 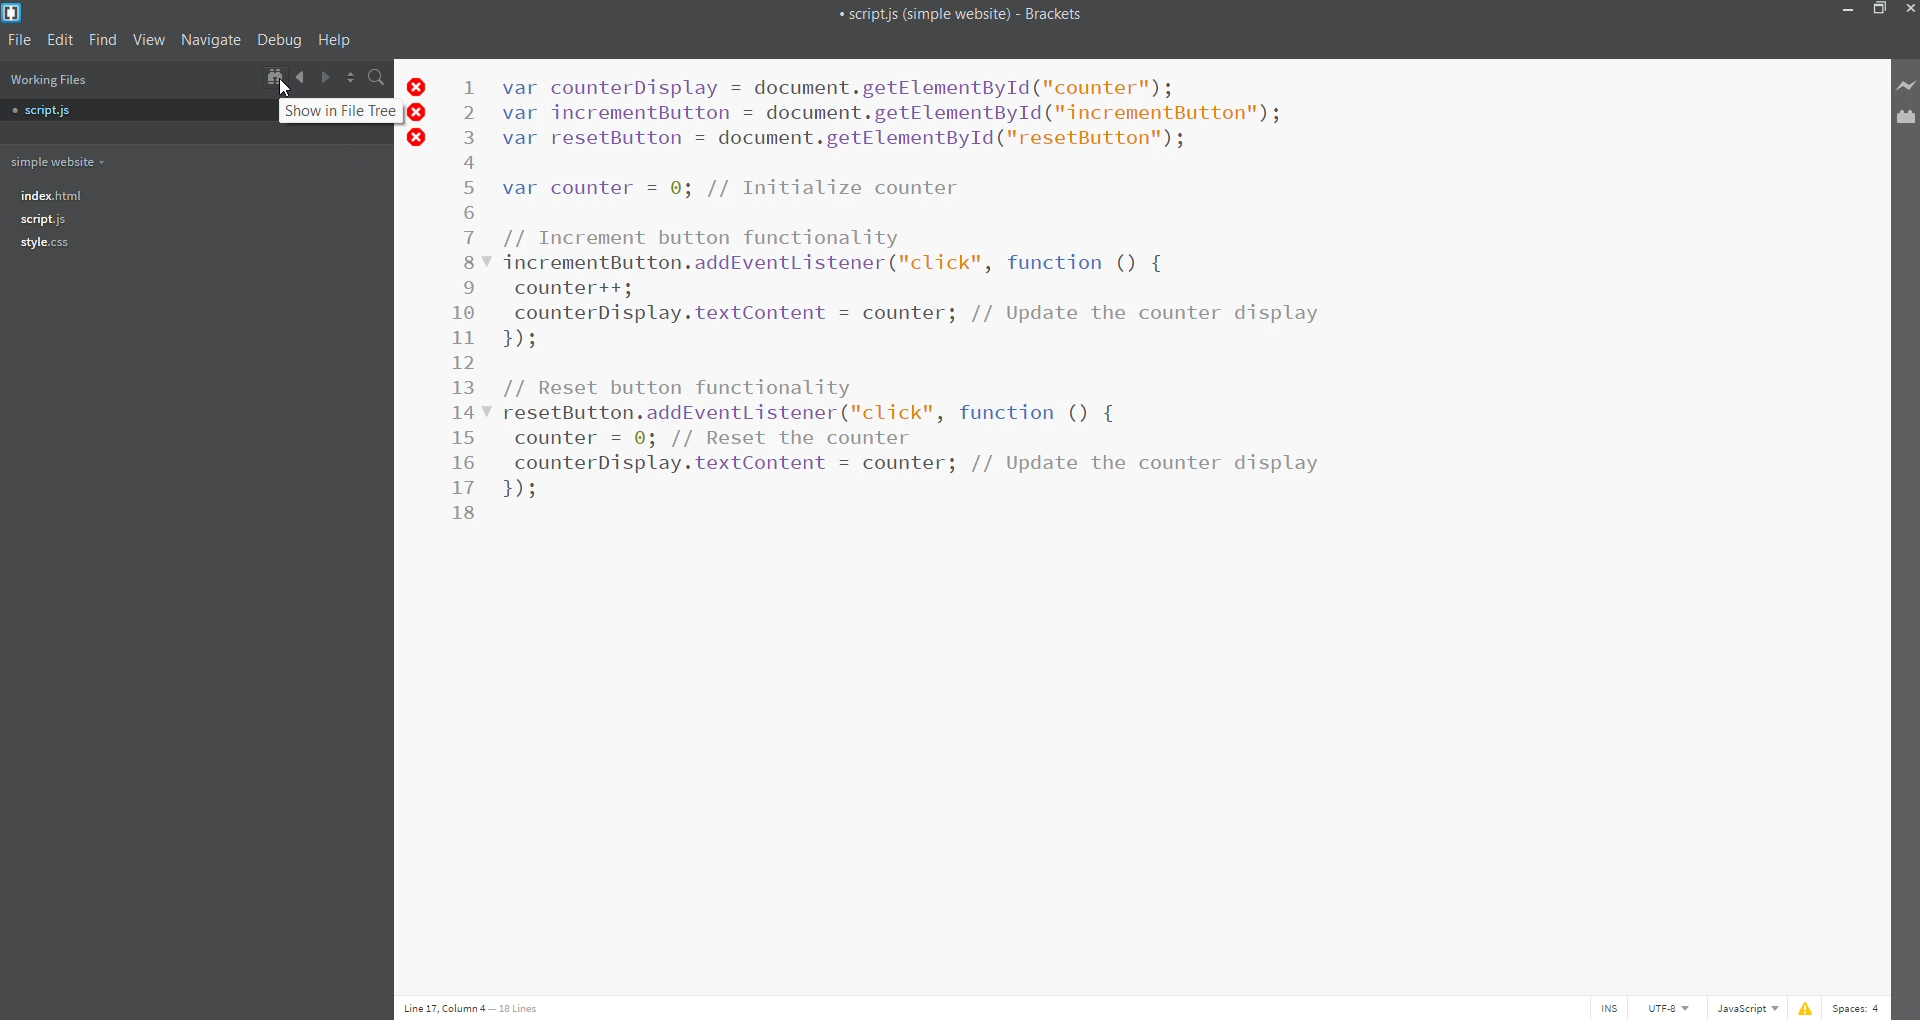 I want to click on show errors, so click(x=1805, y=1007).